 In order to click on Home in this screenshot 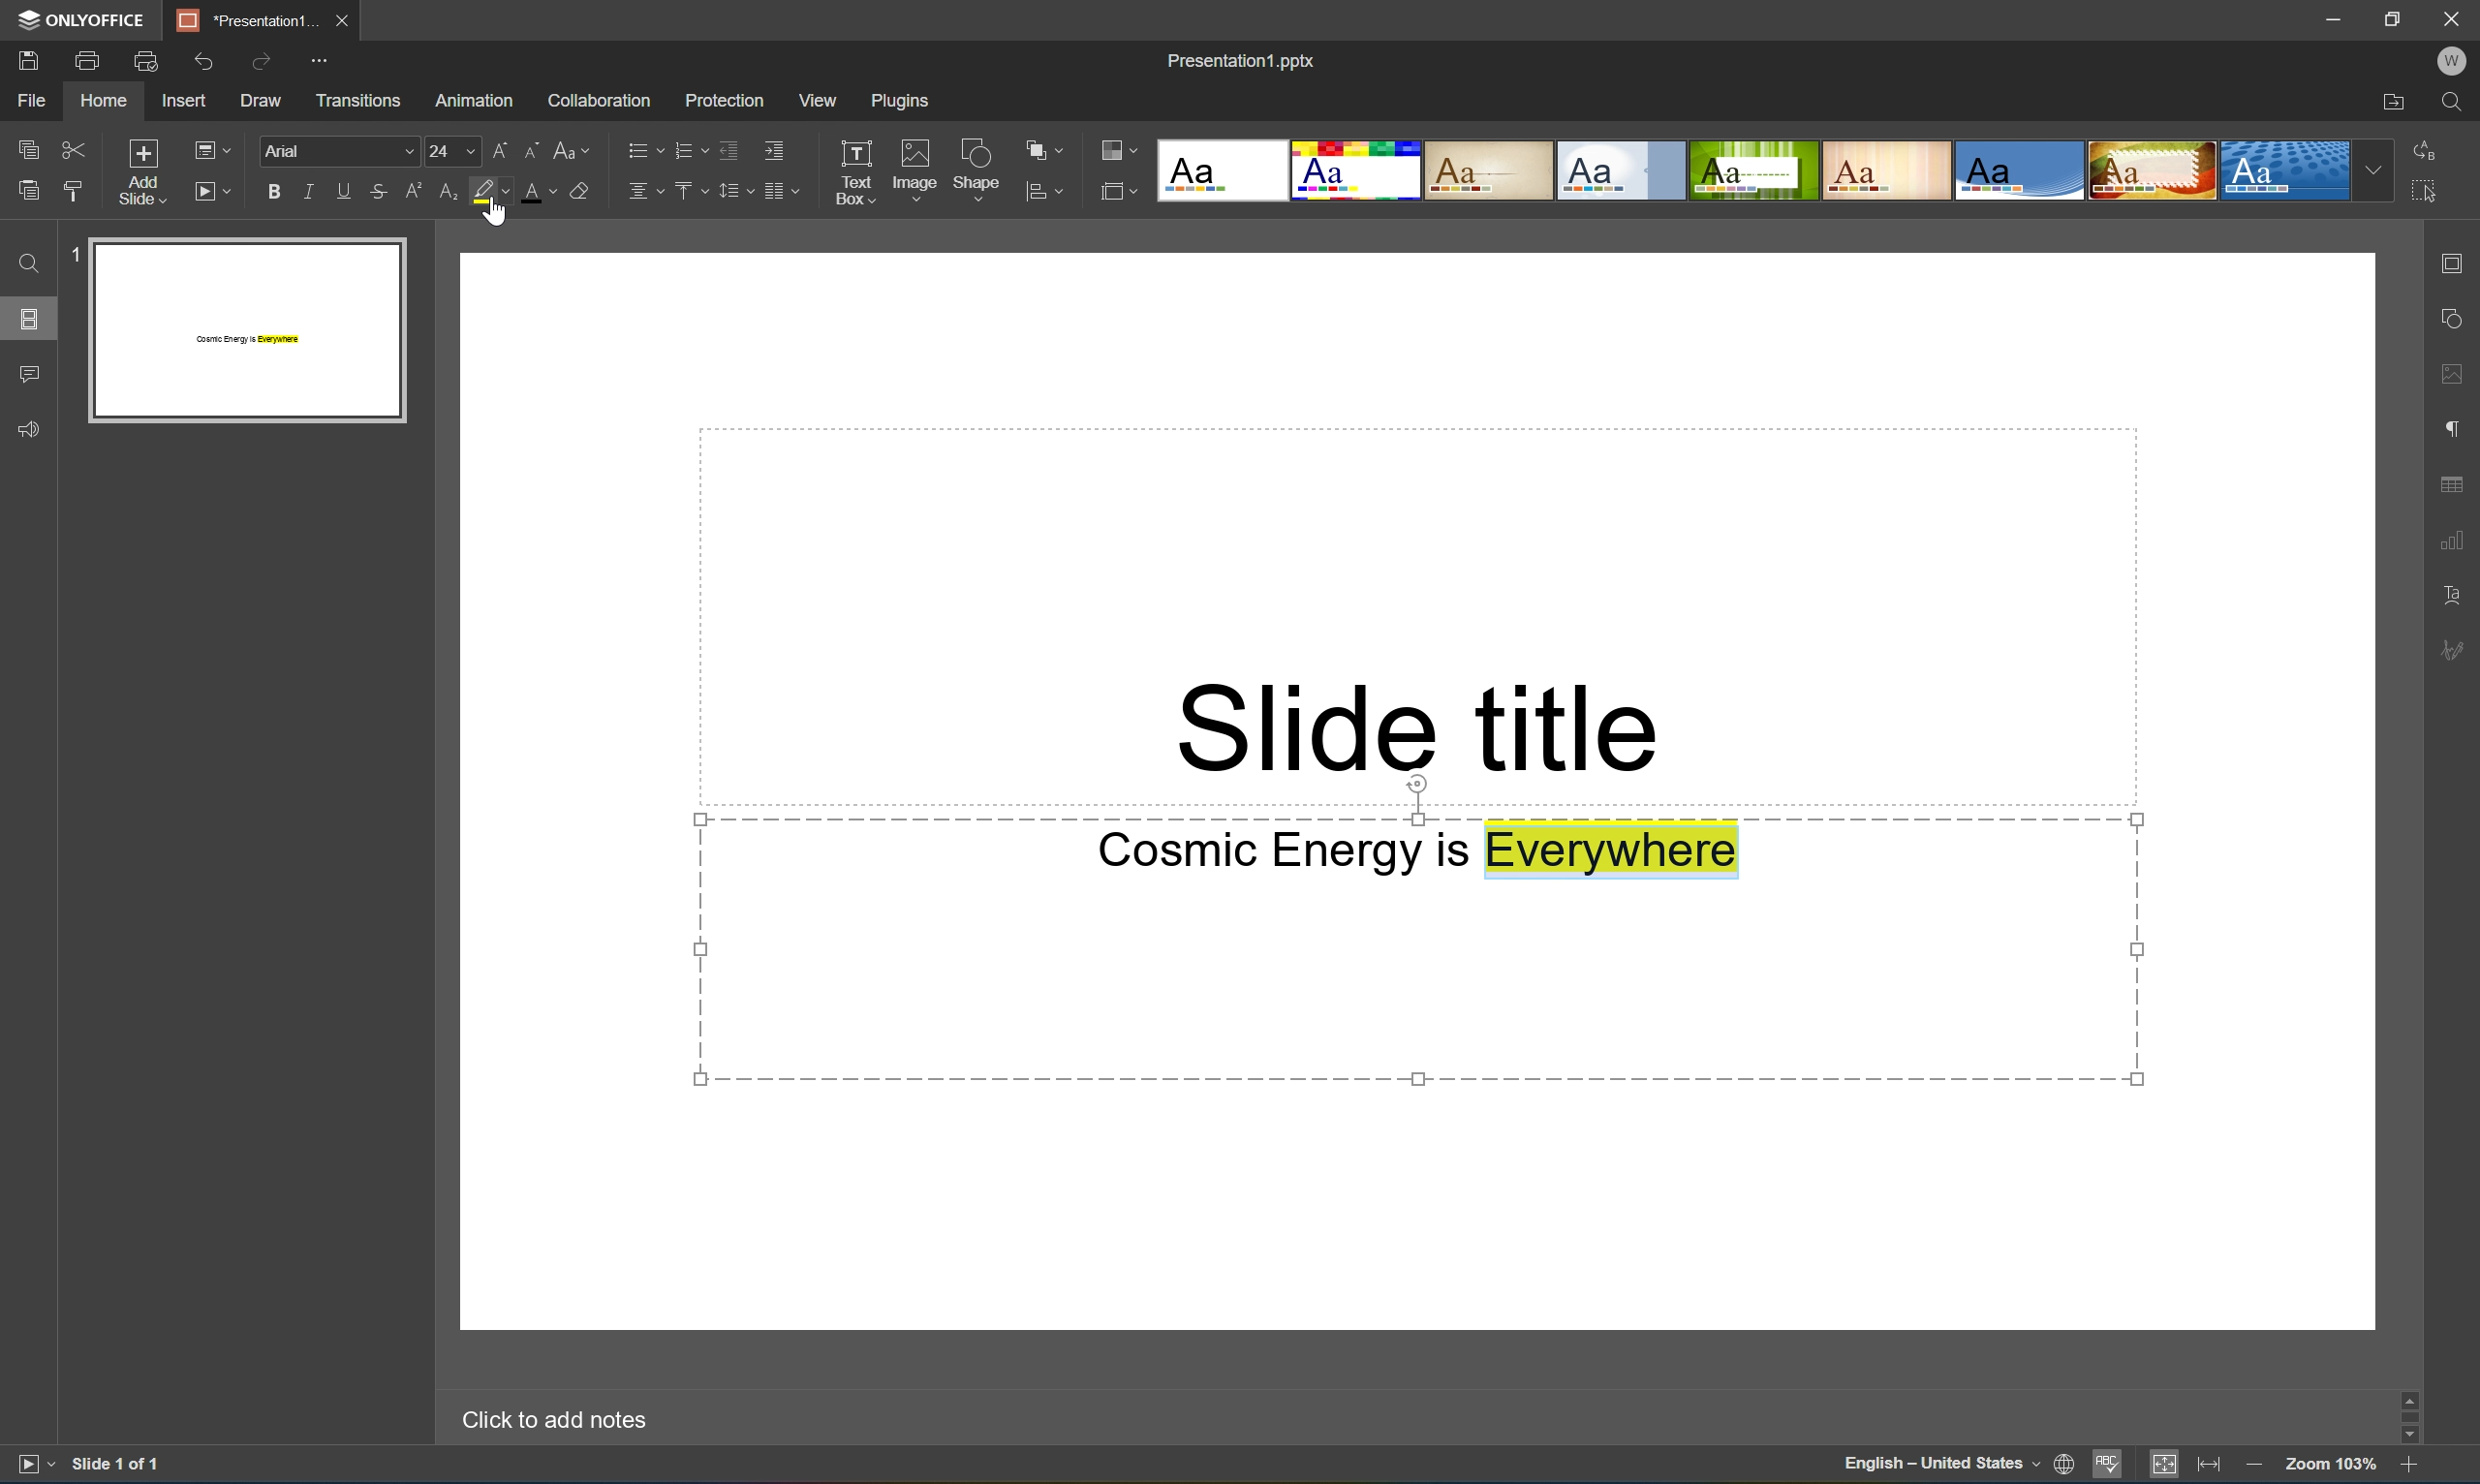, I will do `click(100, 100)`.